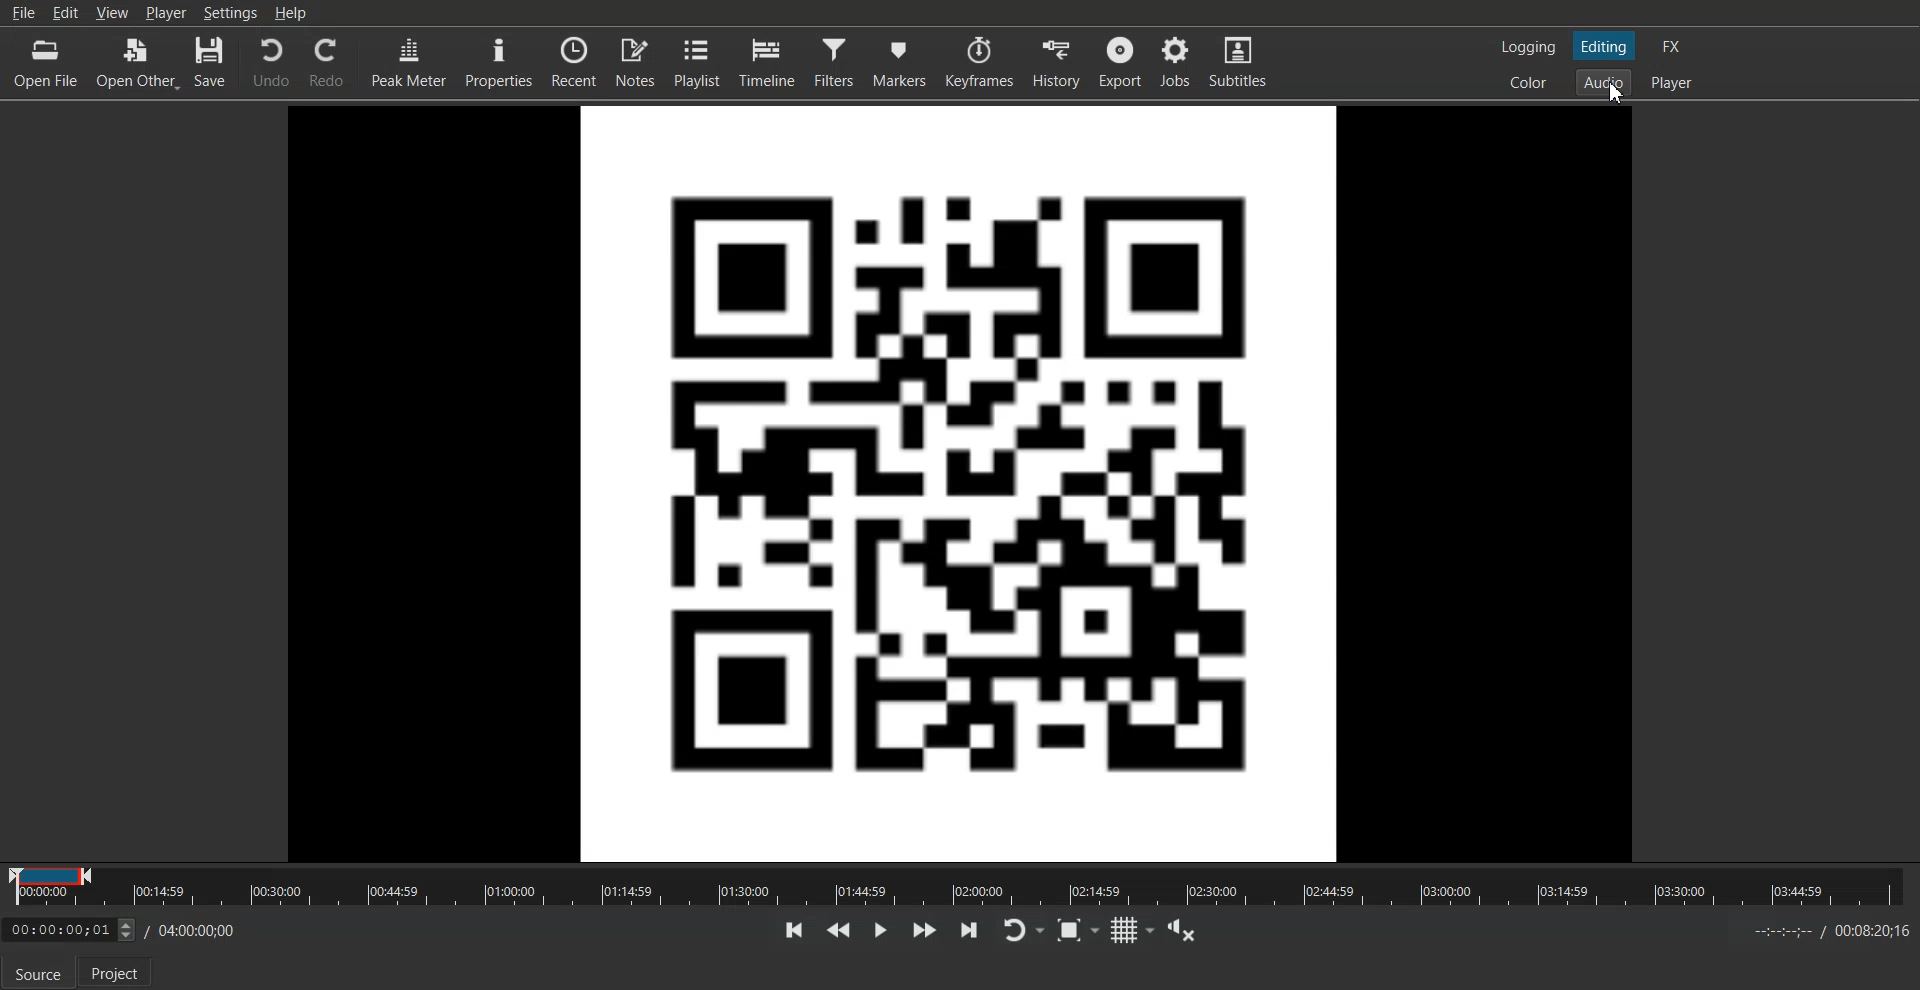  I want to click on Skip to the next point, so click(969, 930).